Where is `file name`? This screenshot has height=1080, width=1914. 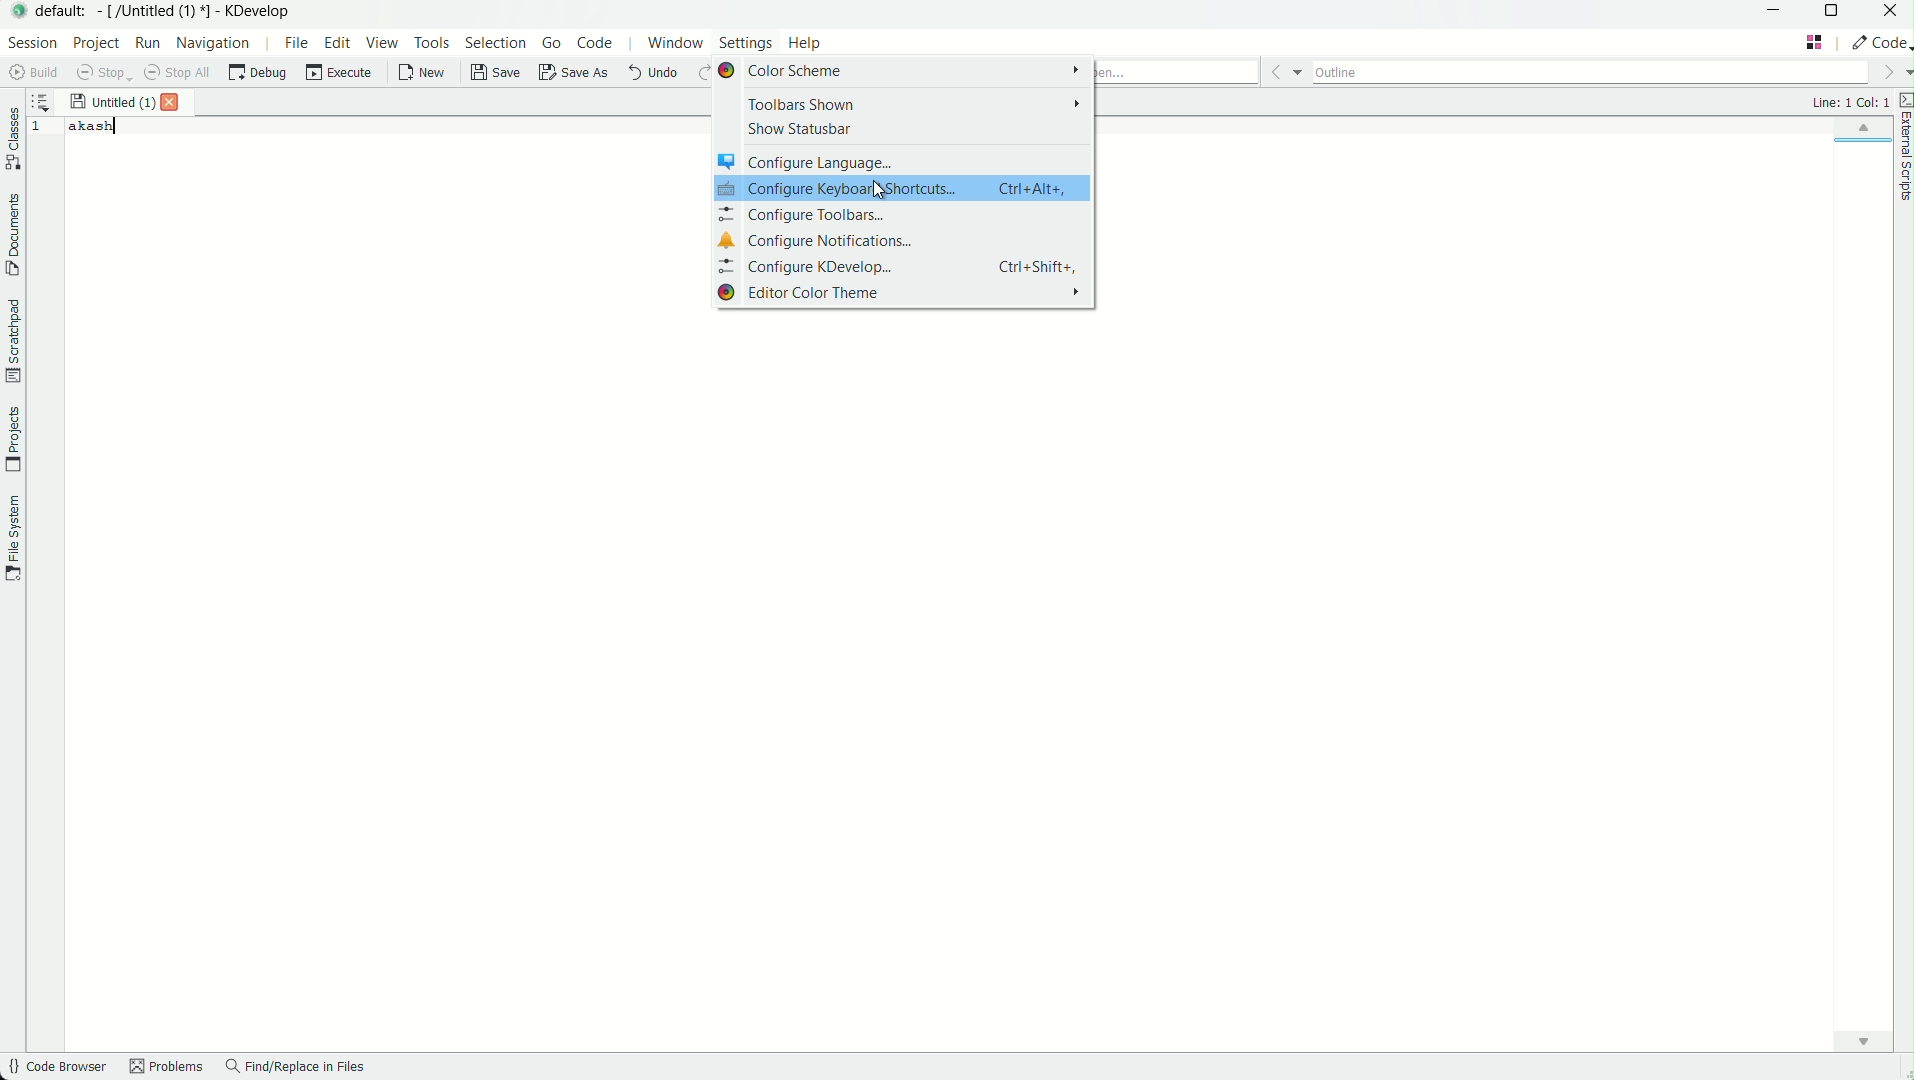
file name is located at coordinates (157, 11).